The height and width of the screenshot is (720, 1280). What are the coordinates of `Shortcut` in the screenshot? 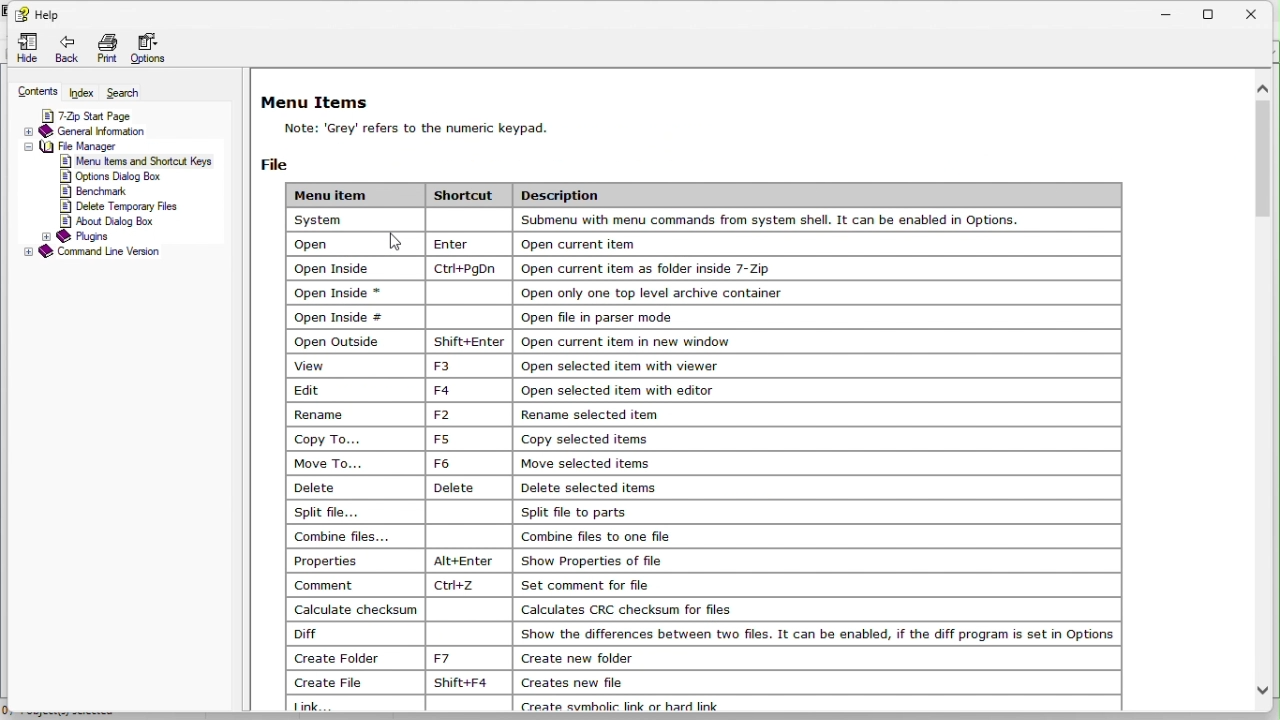 It's located at (469, 195).